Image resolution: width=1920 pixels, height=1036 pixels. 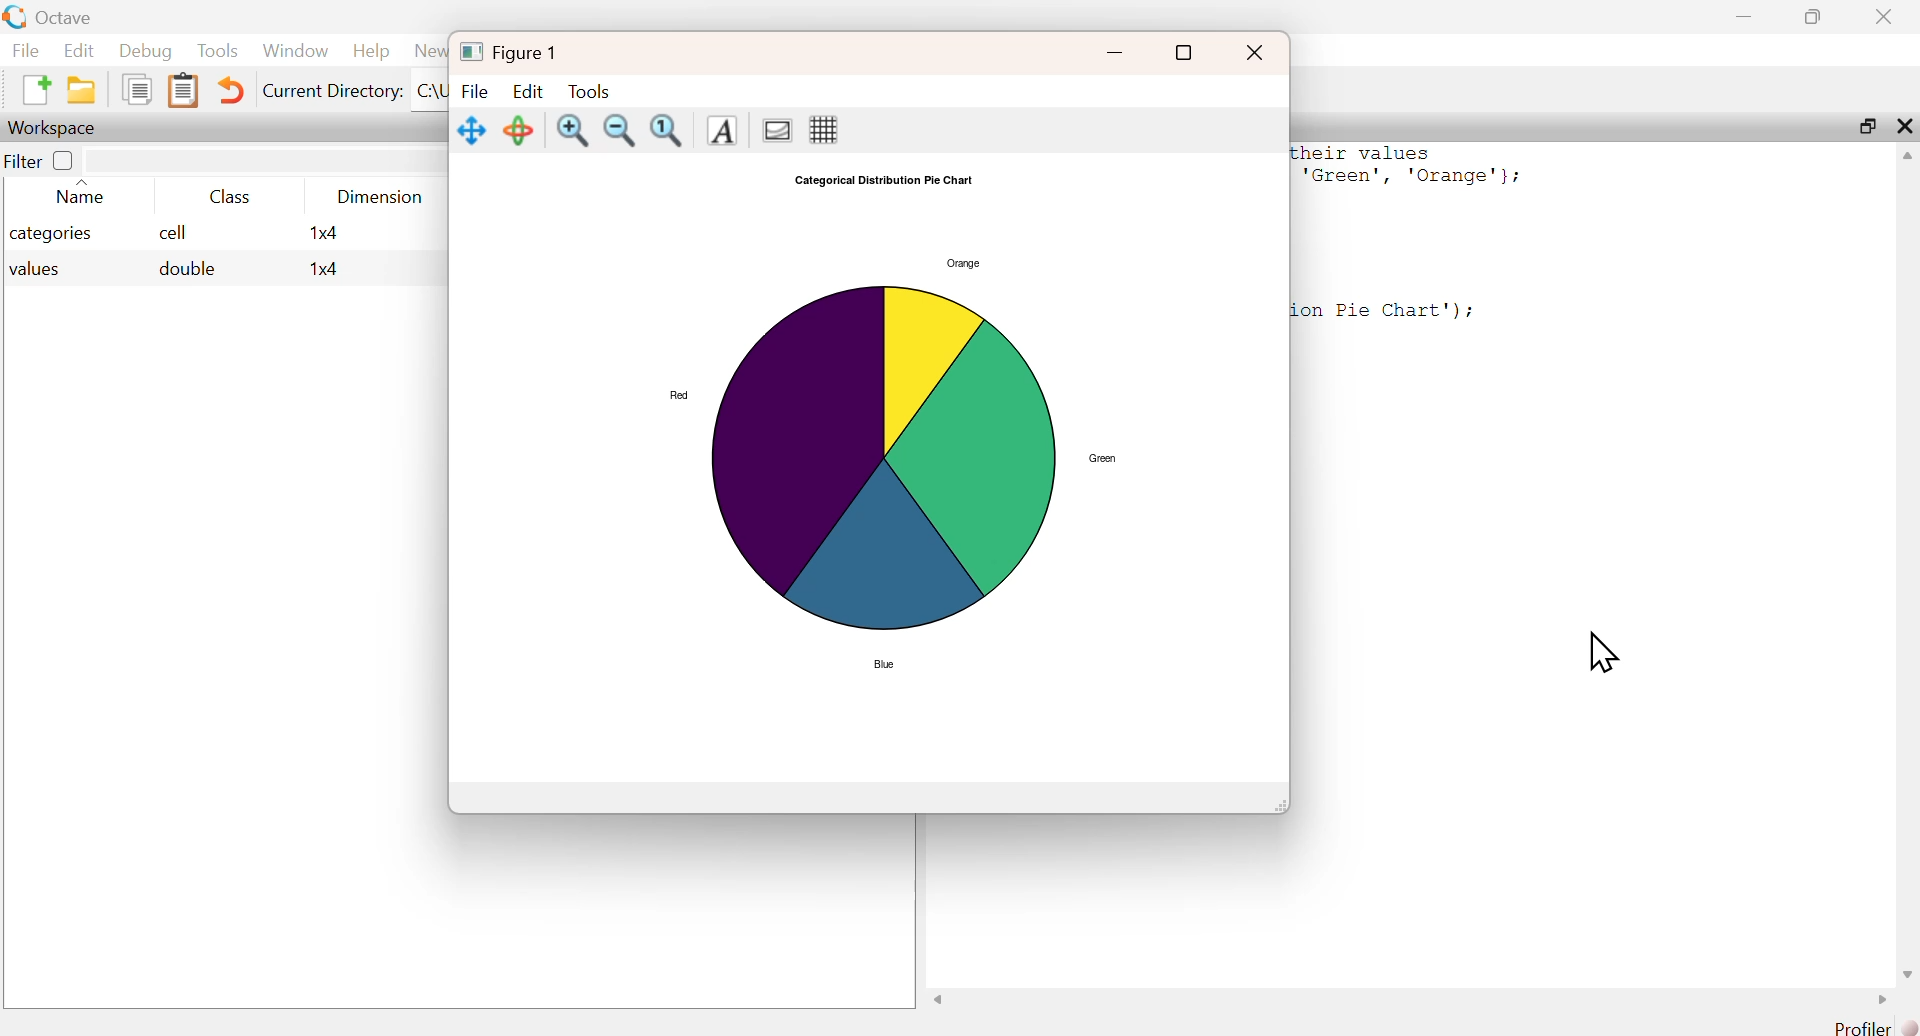 I want to click on Class, so click(x=231, y=197).